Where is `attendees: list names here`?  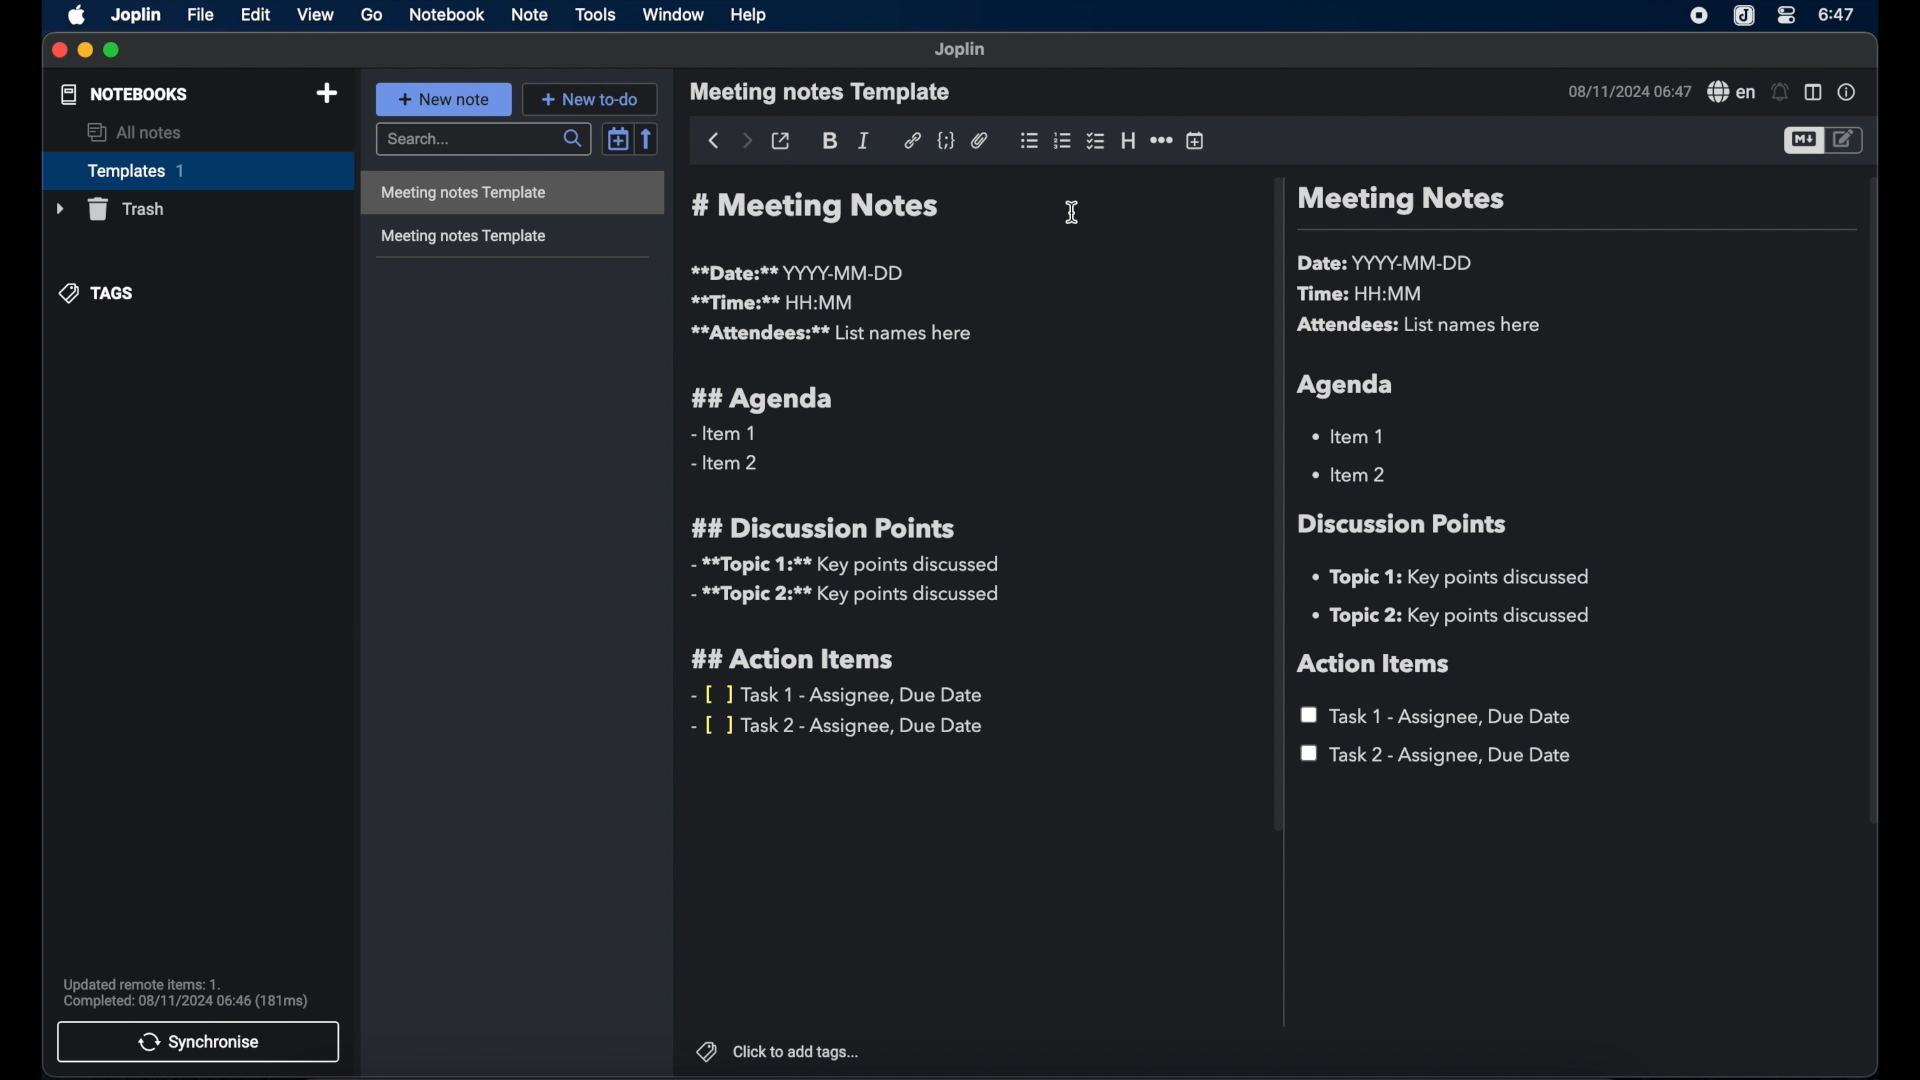 attendees: list names here is located at coordinates (1423, 326).